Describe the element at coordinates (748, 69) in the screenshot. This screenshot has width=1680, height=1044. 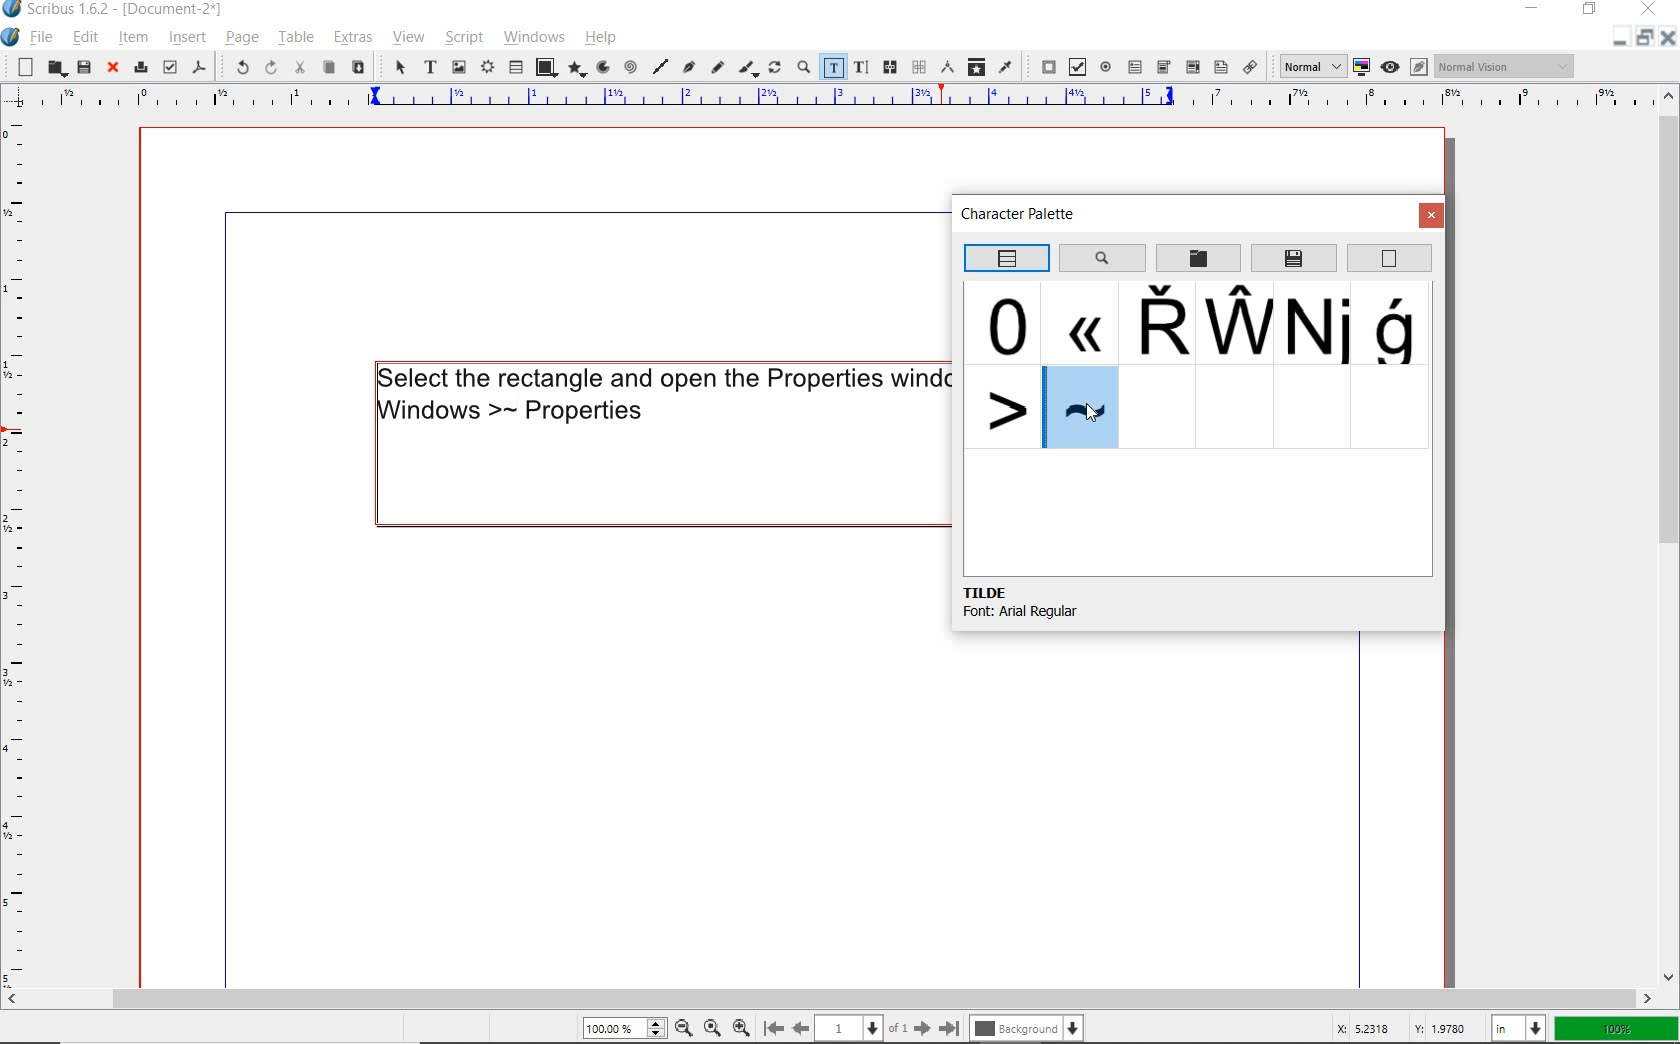
I see `calligraphic line` at that location.